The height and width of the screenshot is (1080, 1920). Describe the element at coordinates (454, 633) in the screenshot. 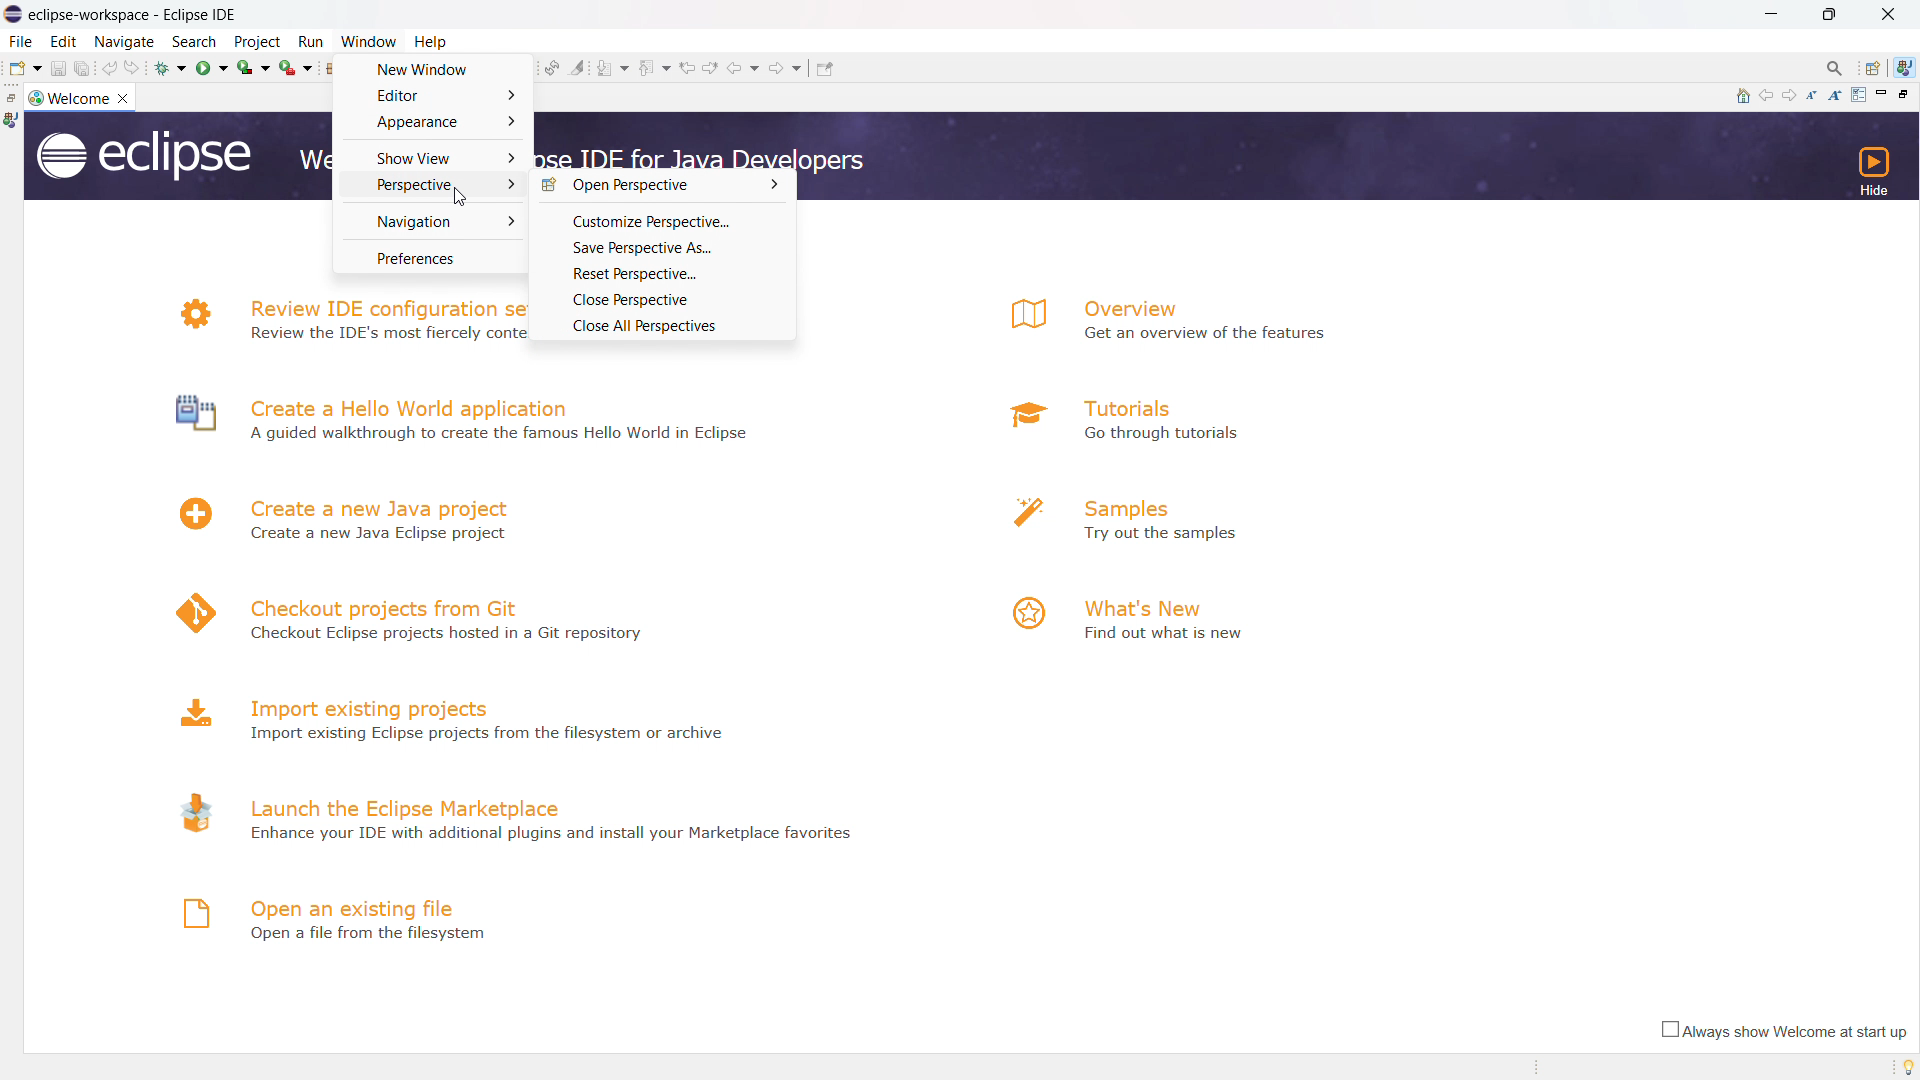

I see `4 Checkout Eclipse projects hosted in a Git repository` at that location.